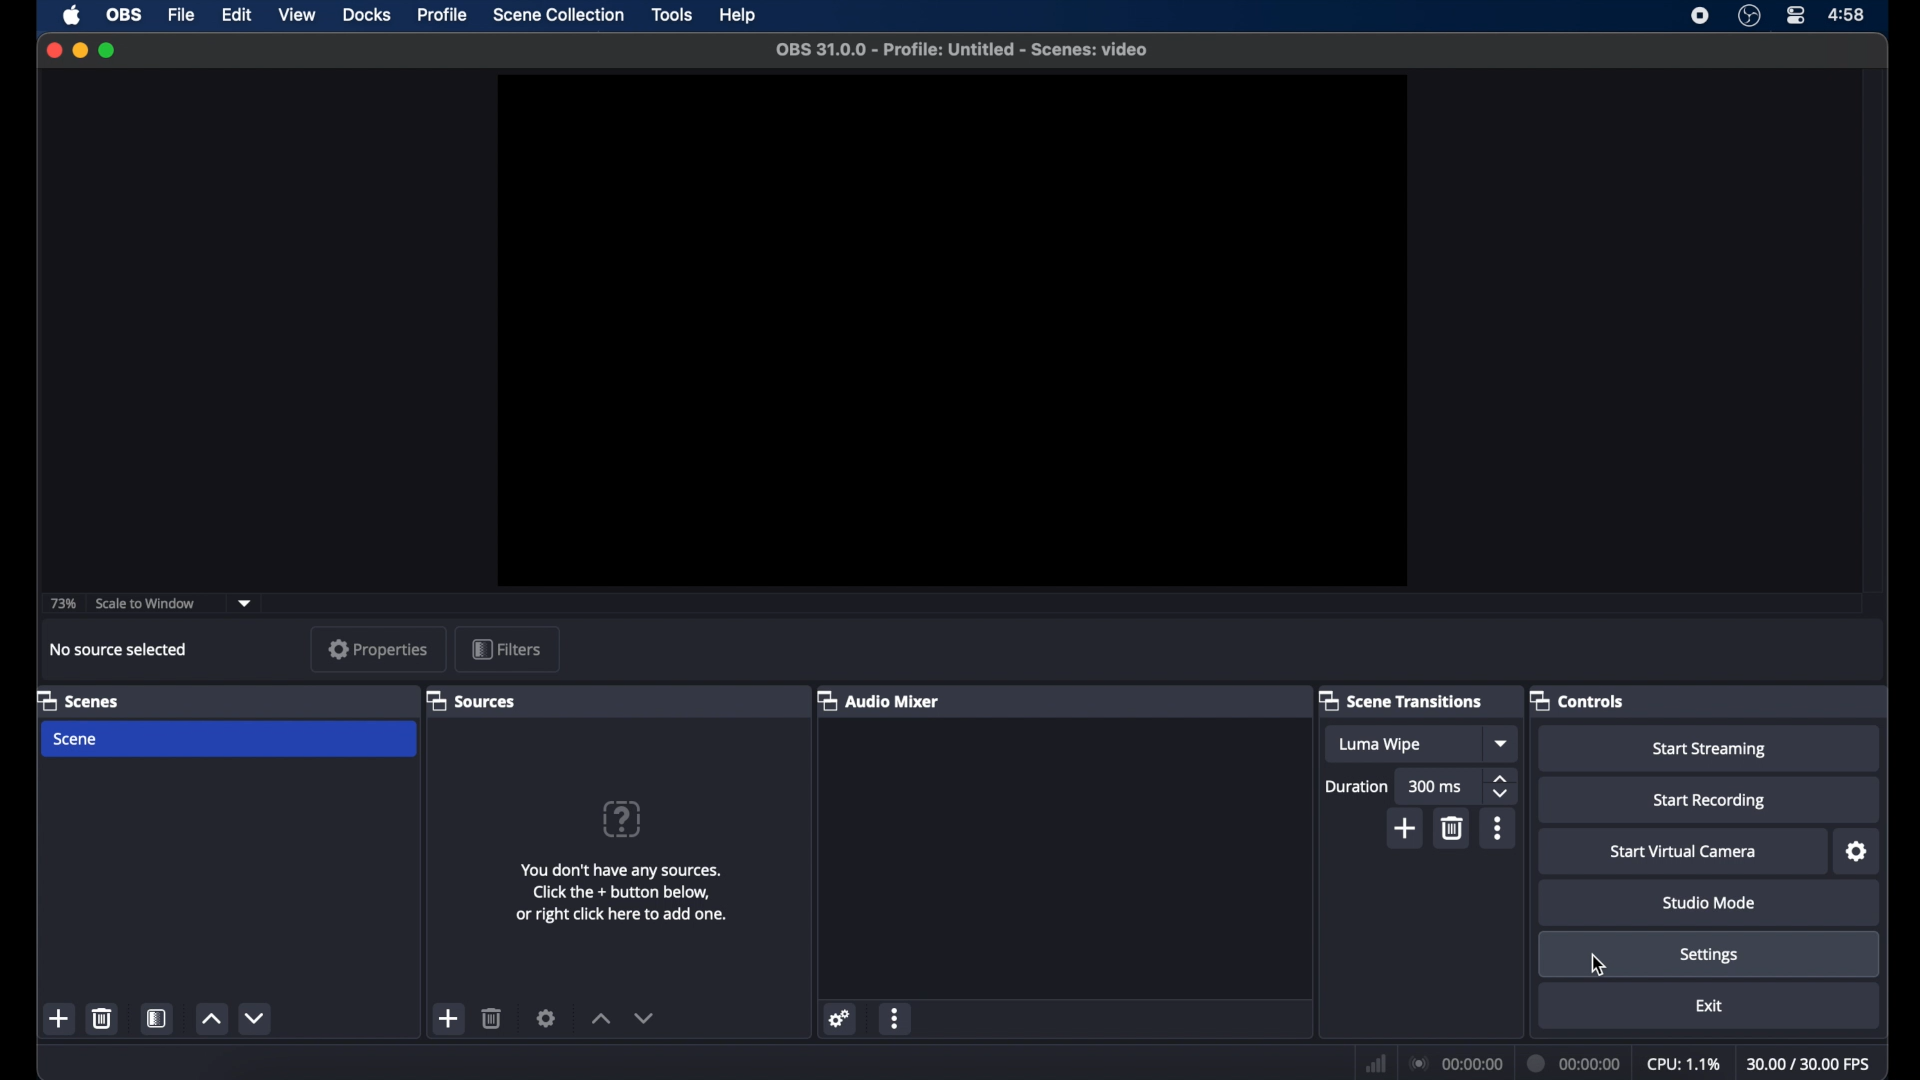  I want to click on tools, so click(672, 14).